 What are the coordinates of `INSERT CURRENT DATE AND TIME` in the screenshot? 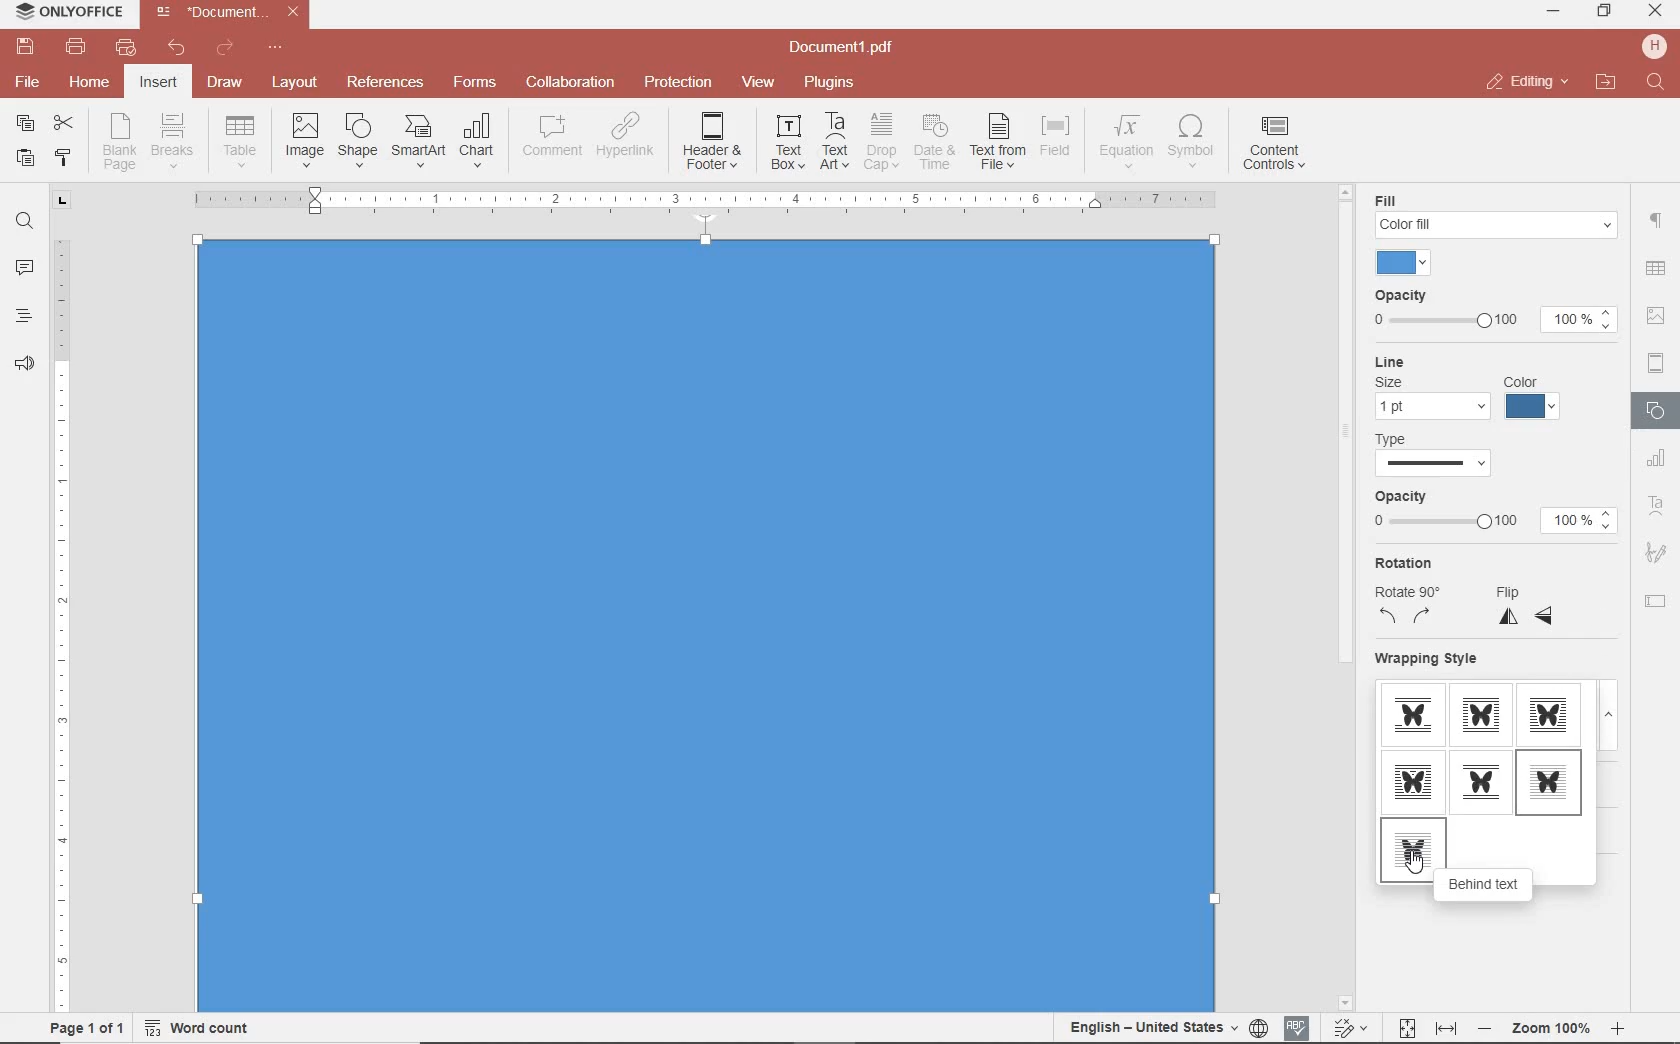 It's located at (932, 143).